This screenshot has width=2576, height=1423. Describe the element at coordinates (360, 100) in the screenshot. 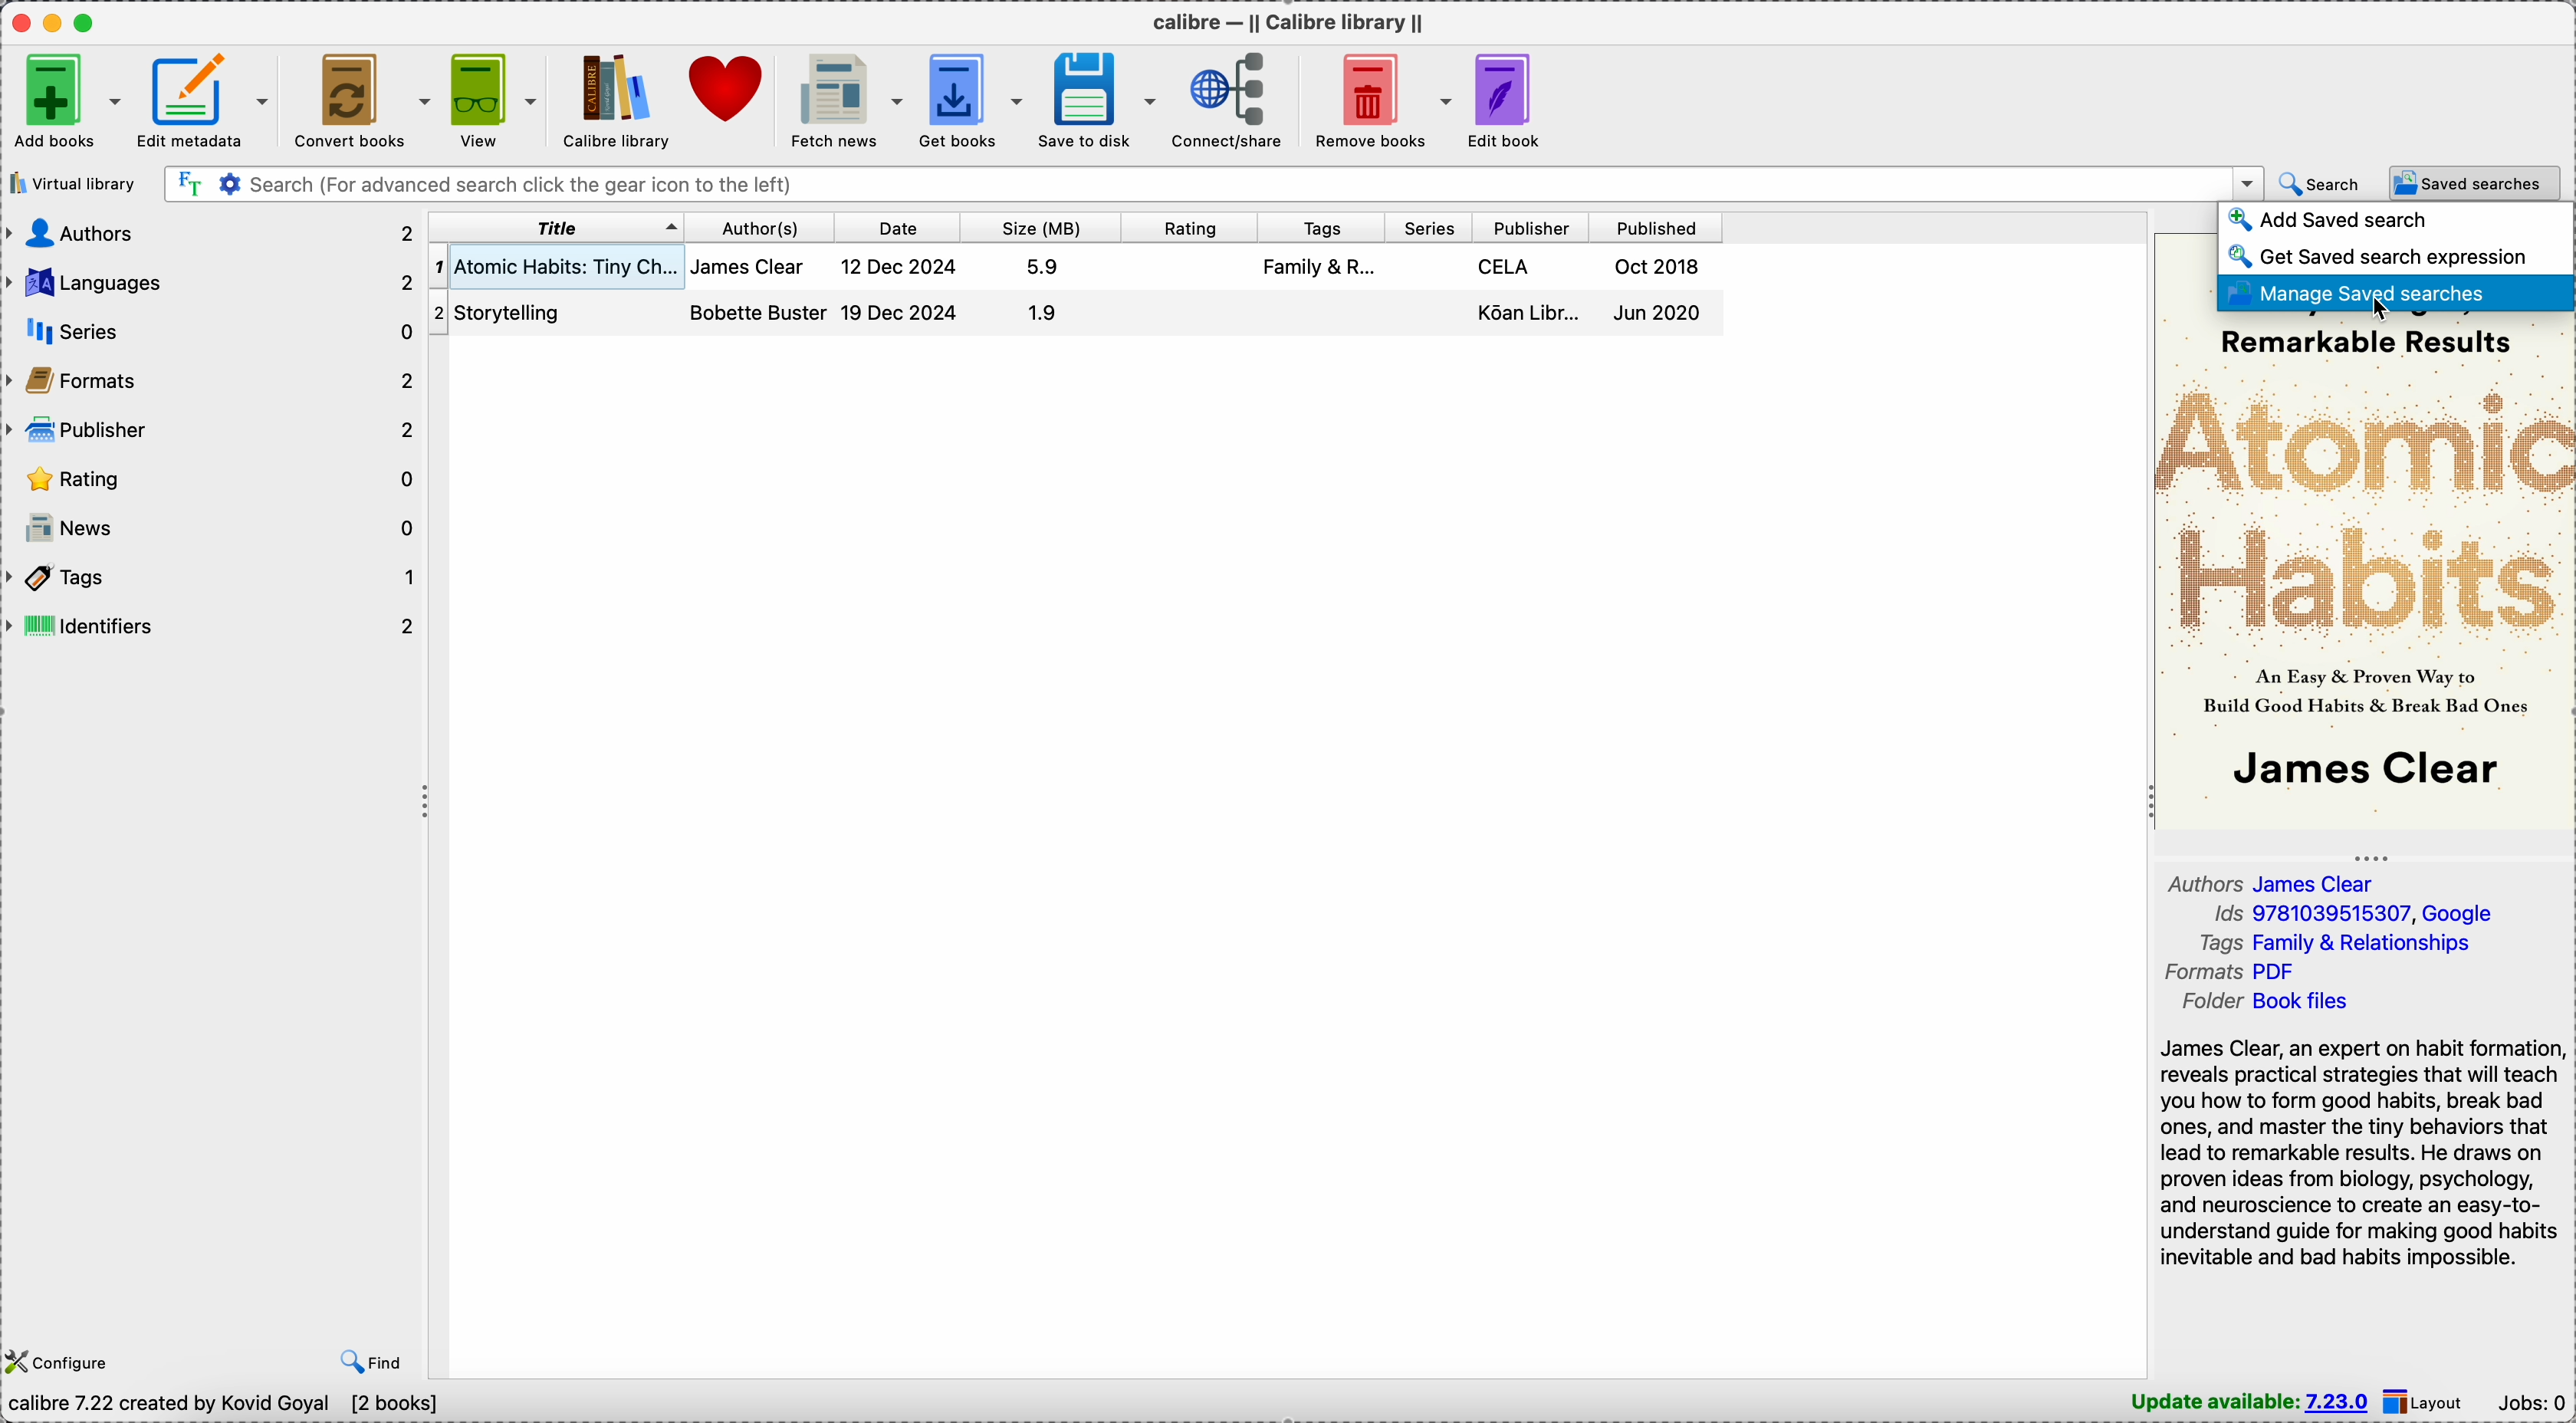

I see `convert books` at that location.